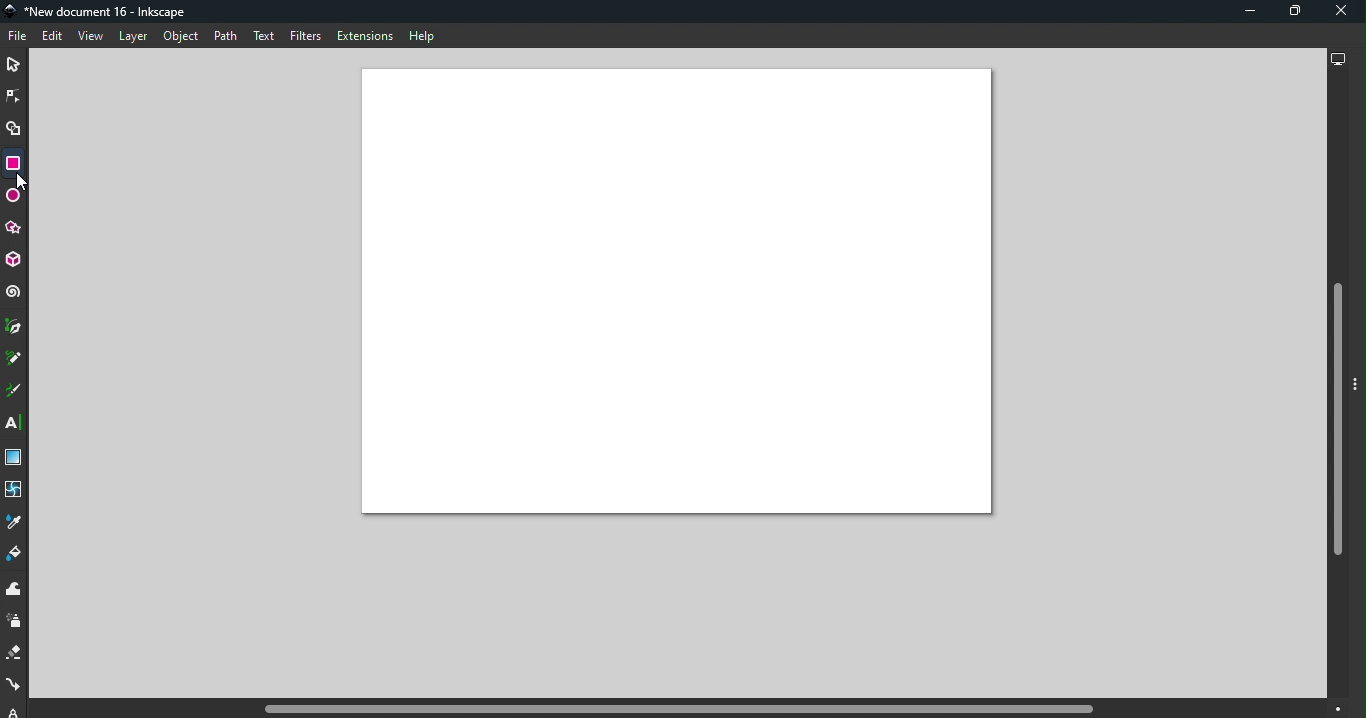  Describe the element at coordinates (422, 36) in the screenshot. I see `Help` at that location.